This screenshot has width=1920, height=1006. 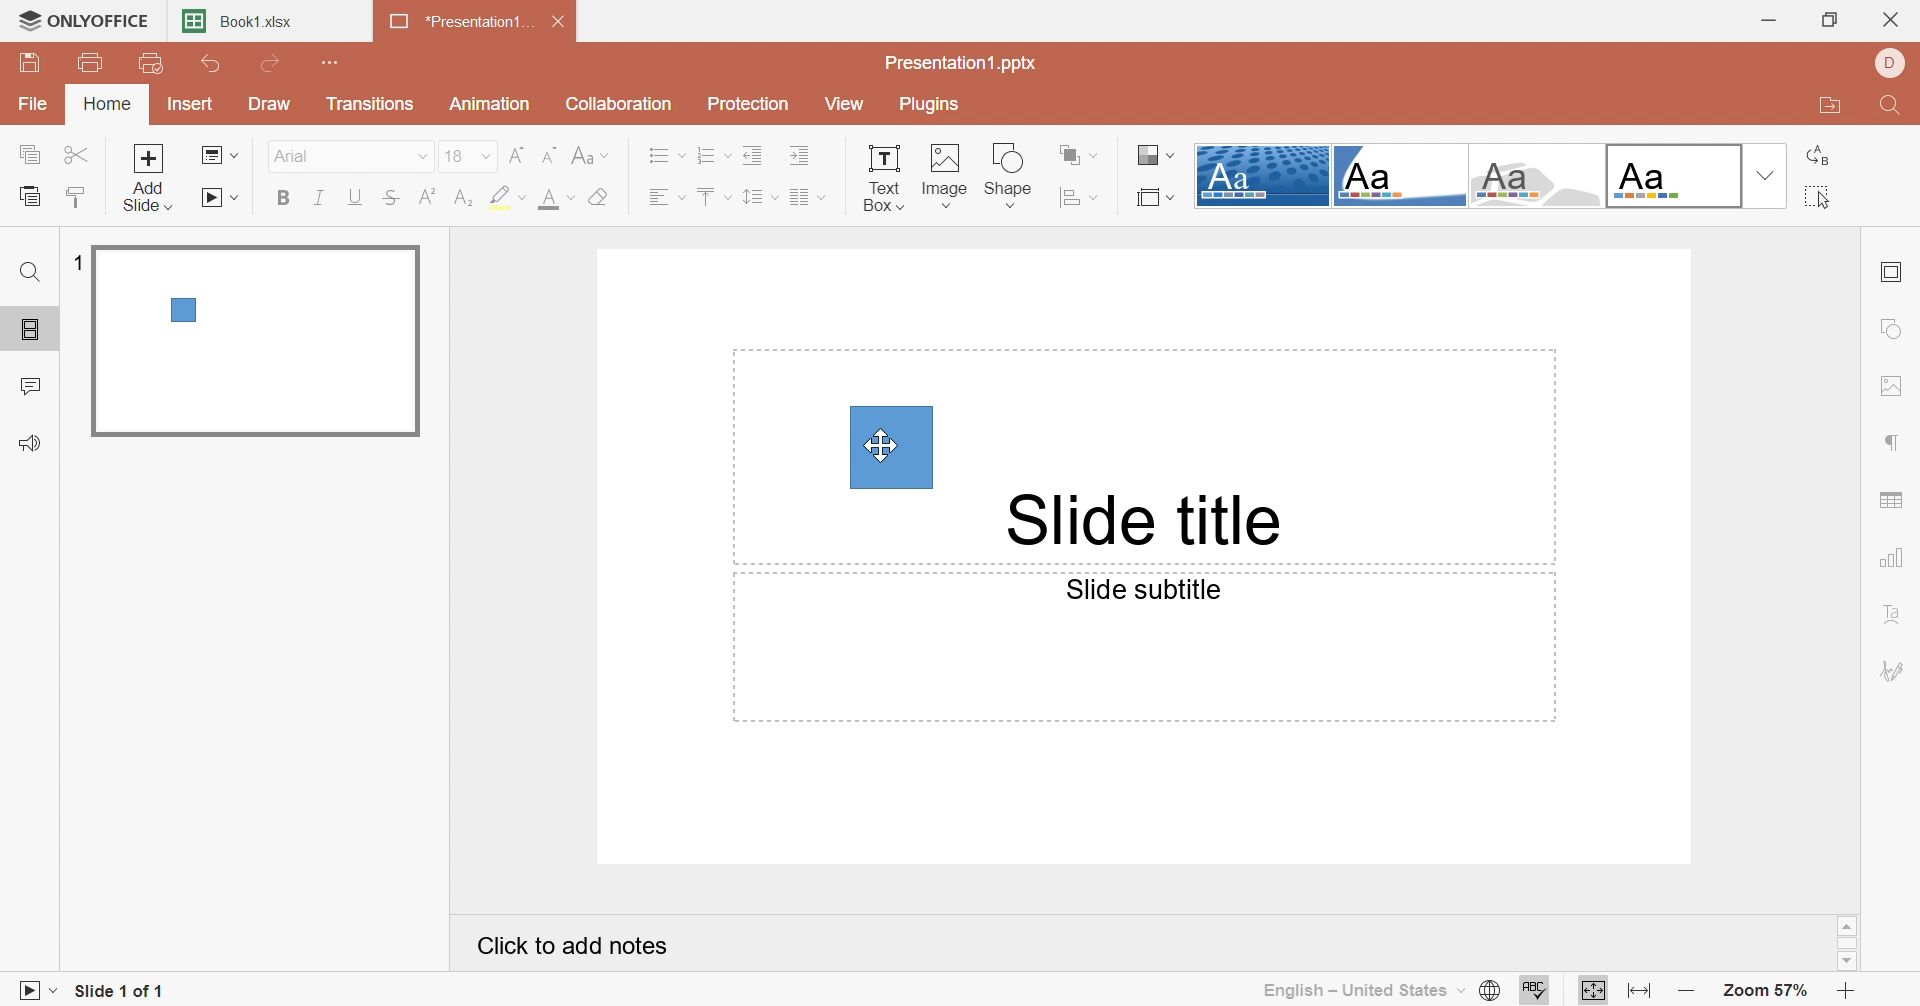 What do you see at coordinates (1490, 990) in the screenshot?
I see `Set document language` at bounding box center [1490, 990].